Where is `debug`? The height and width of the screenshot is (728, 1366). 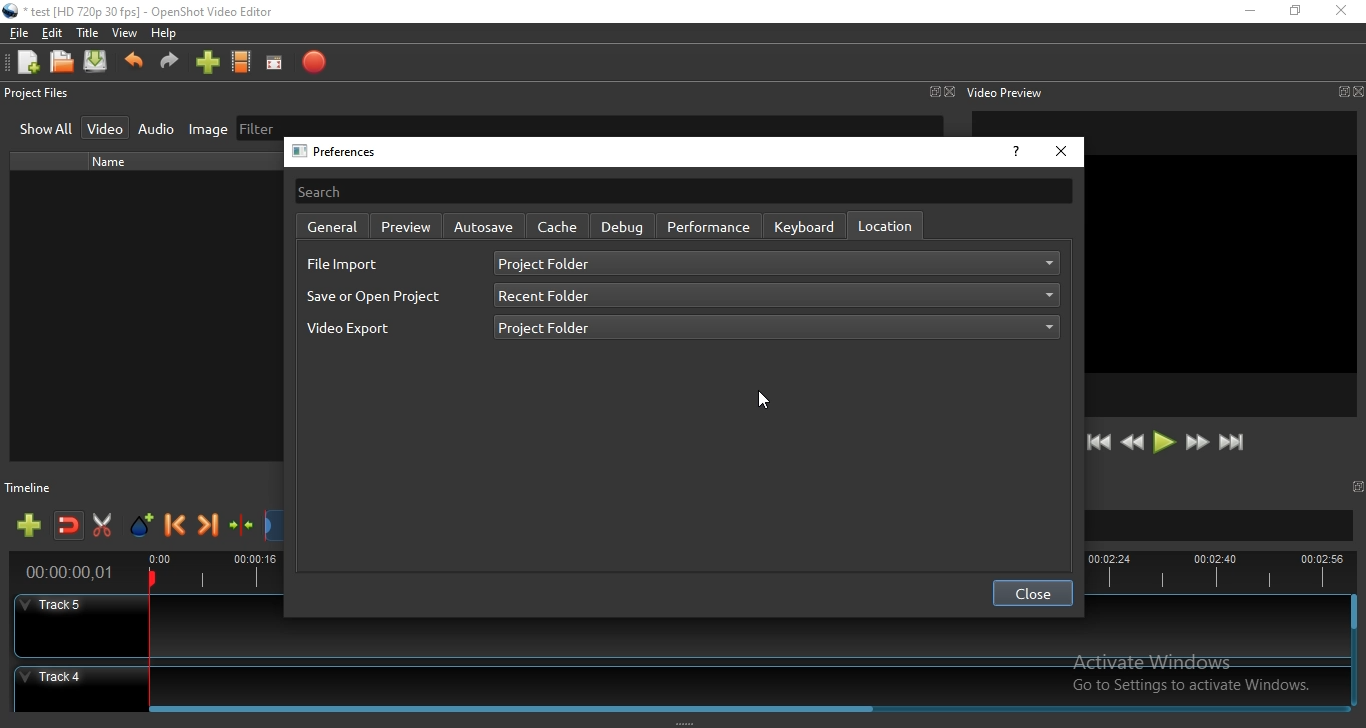 debug is located at coordinates (621, 225).